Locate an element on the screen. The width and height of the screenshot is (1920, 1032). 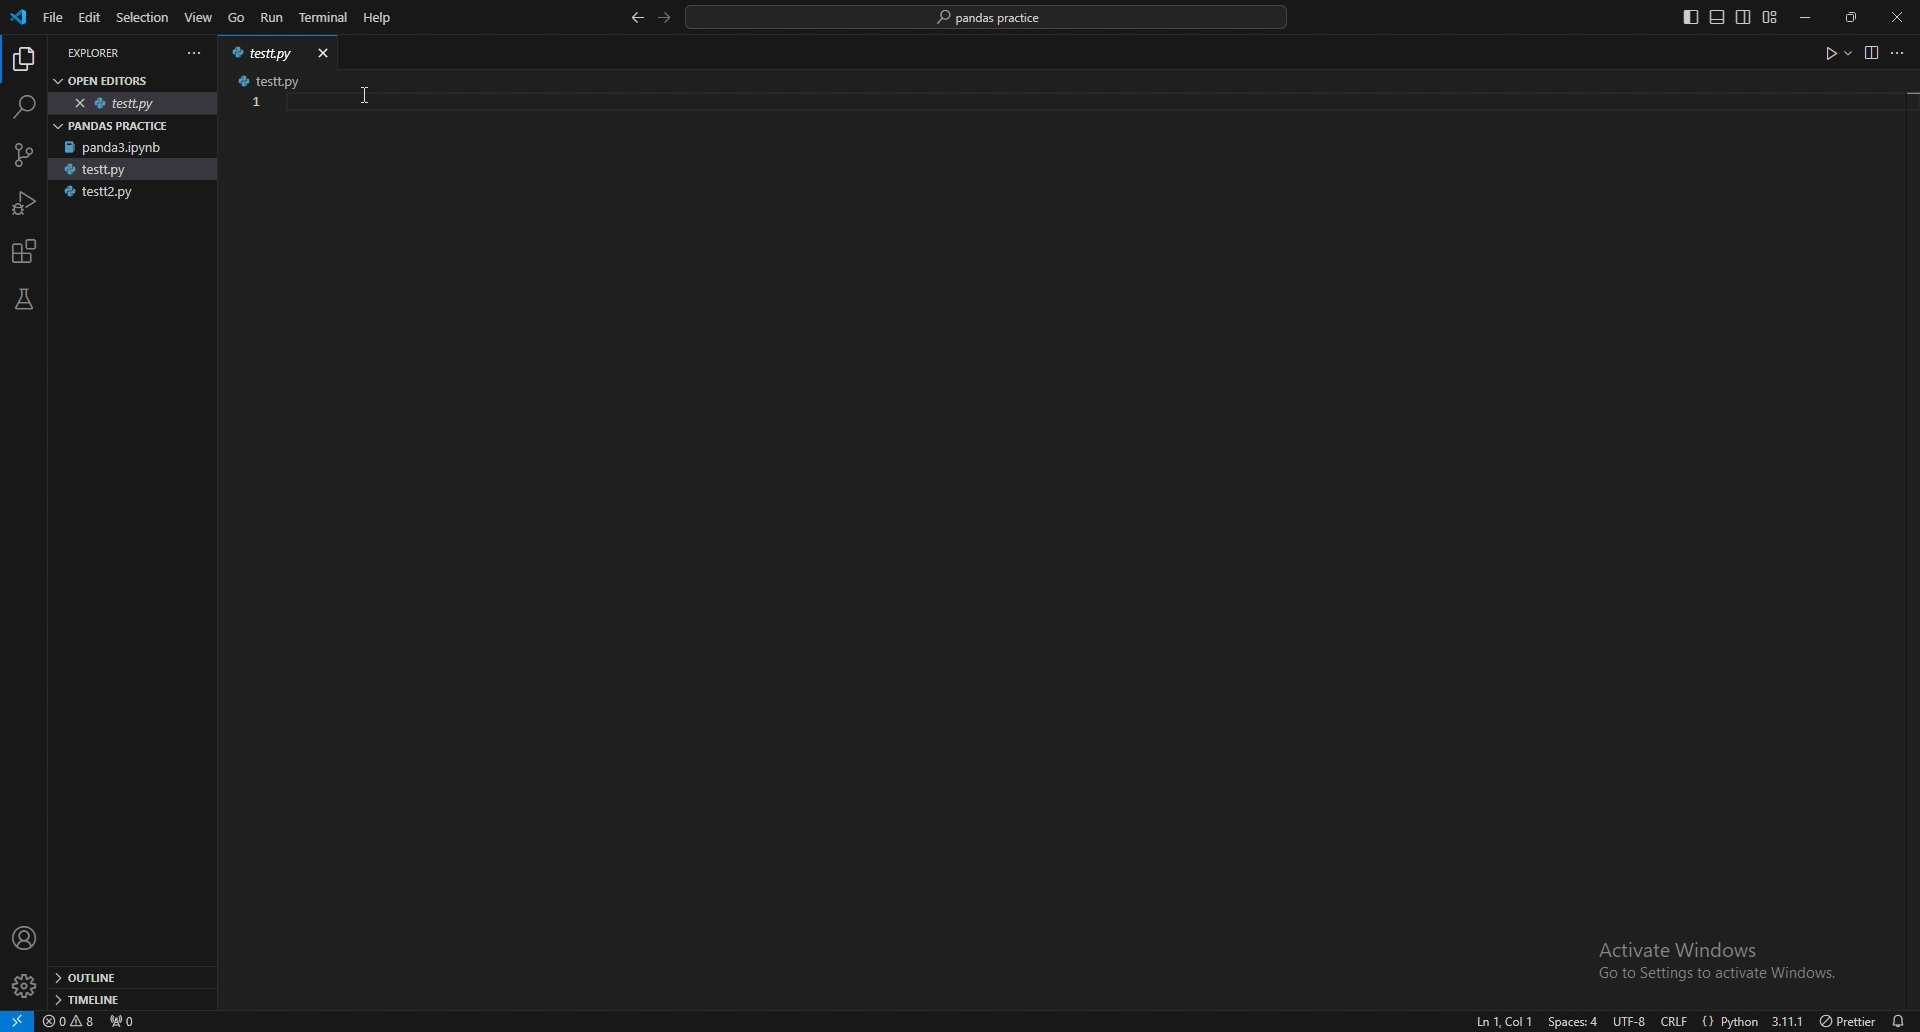
open editors is located at coordinates (126, 79).